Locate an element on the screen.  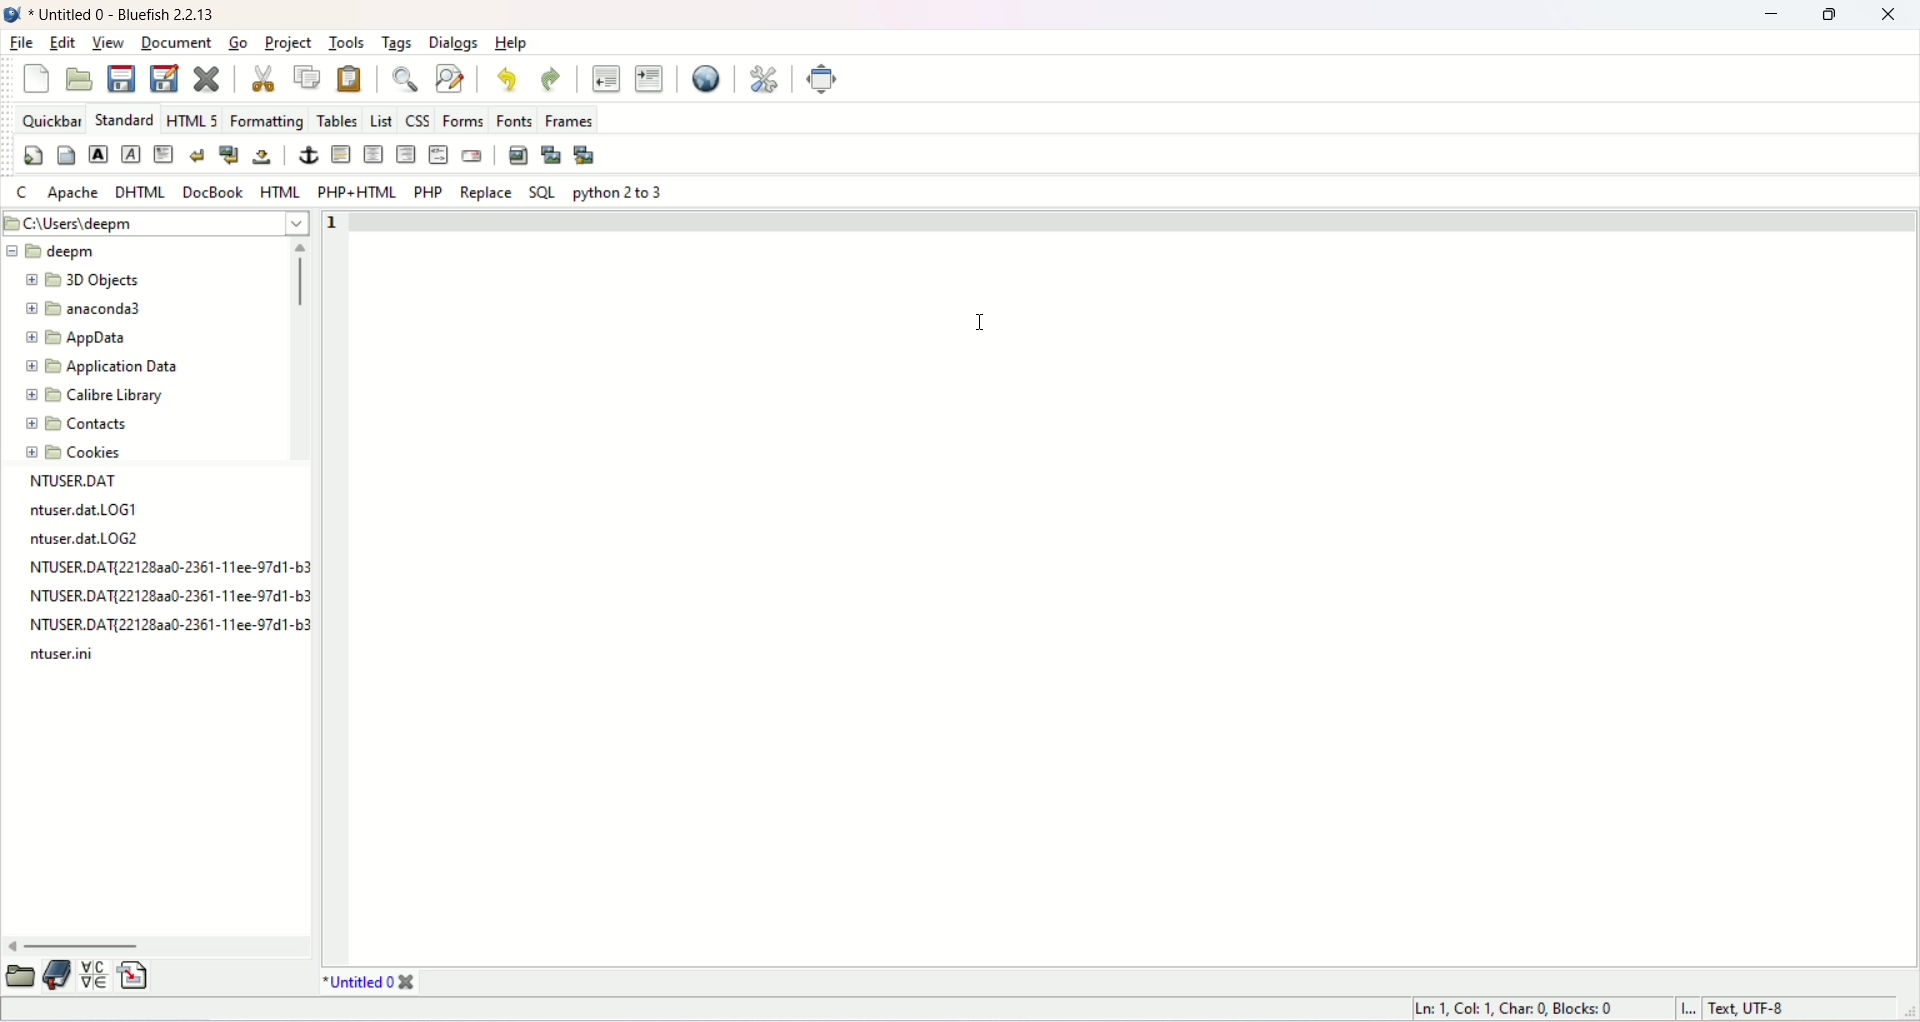
non-breaking space is located at coordinates (264, 157).